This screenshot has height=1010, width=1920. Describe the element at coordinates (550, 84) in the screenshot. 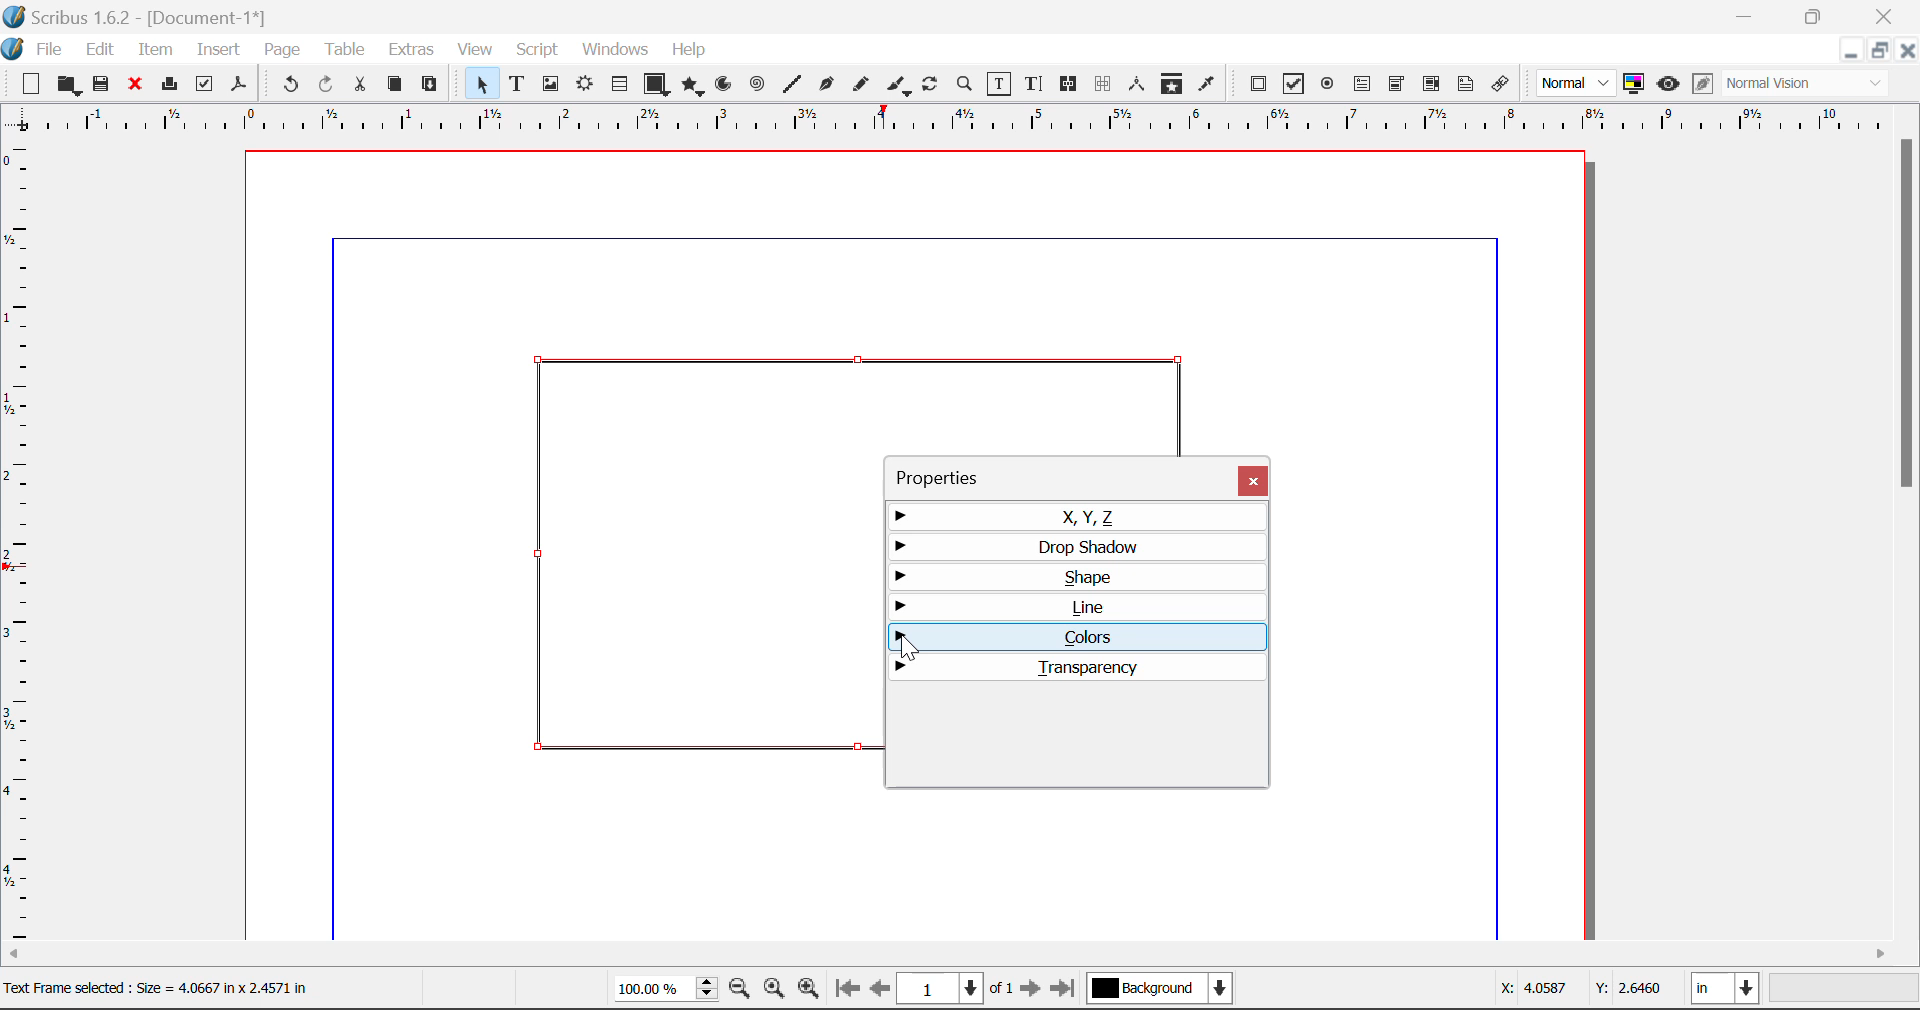

I see `Image Frame` at that location.